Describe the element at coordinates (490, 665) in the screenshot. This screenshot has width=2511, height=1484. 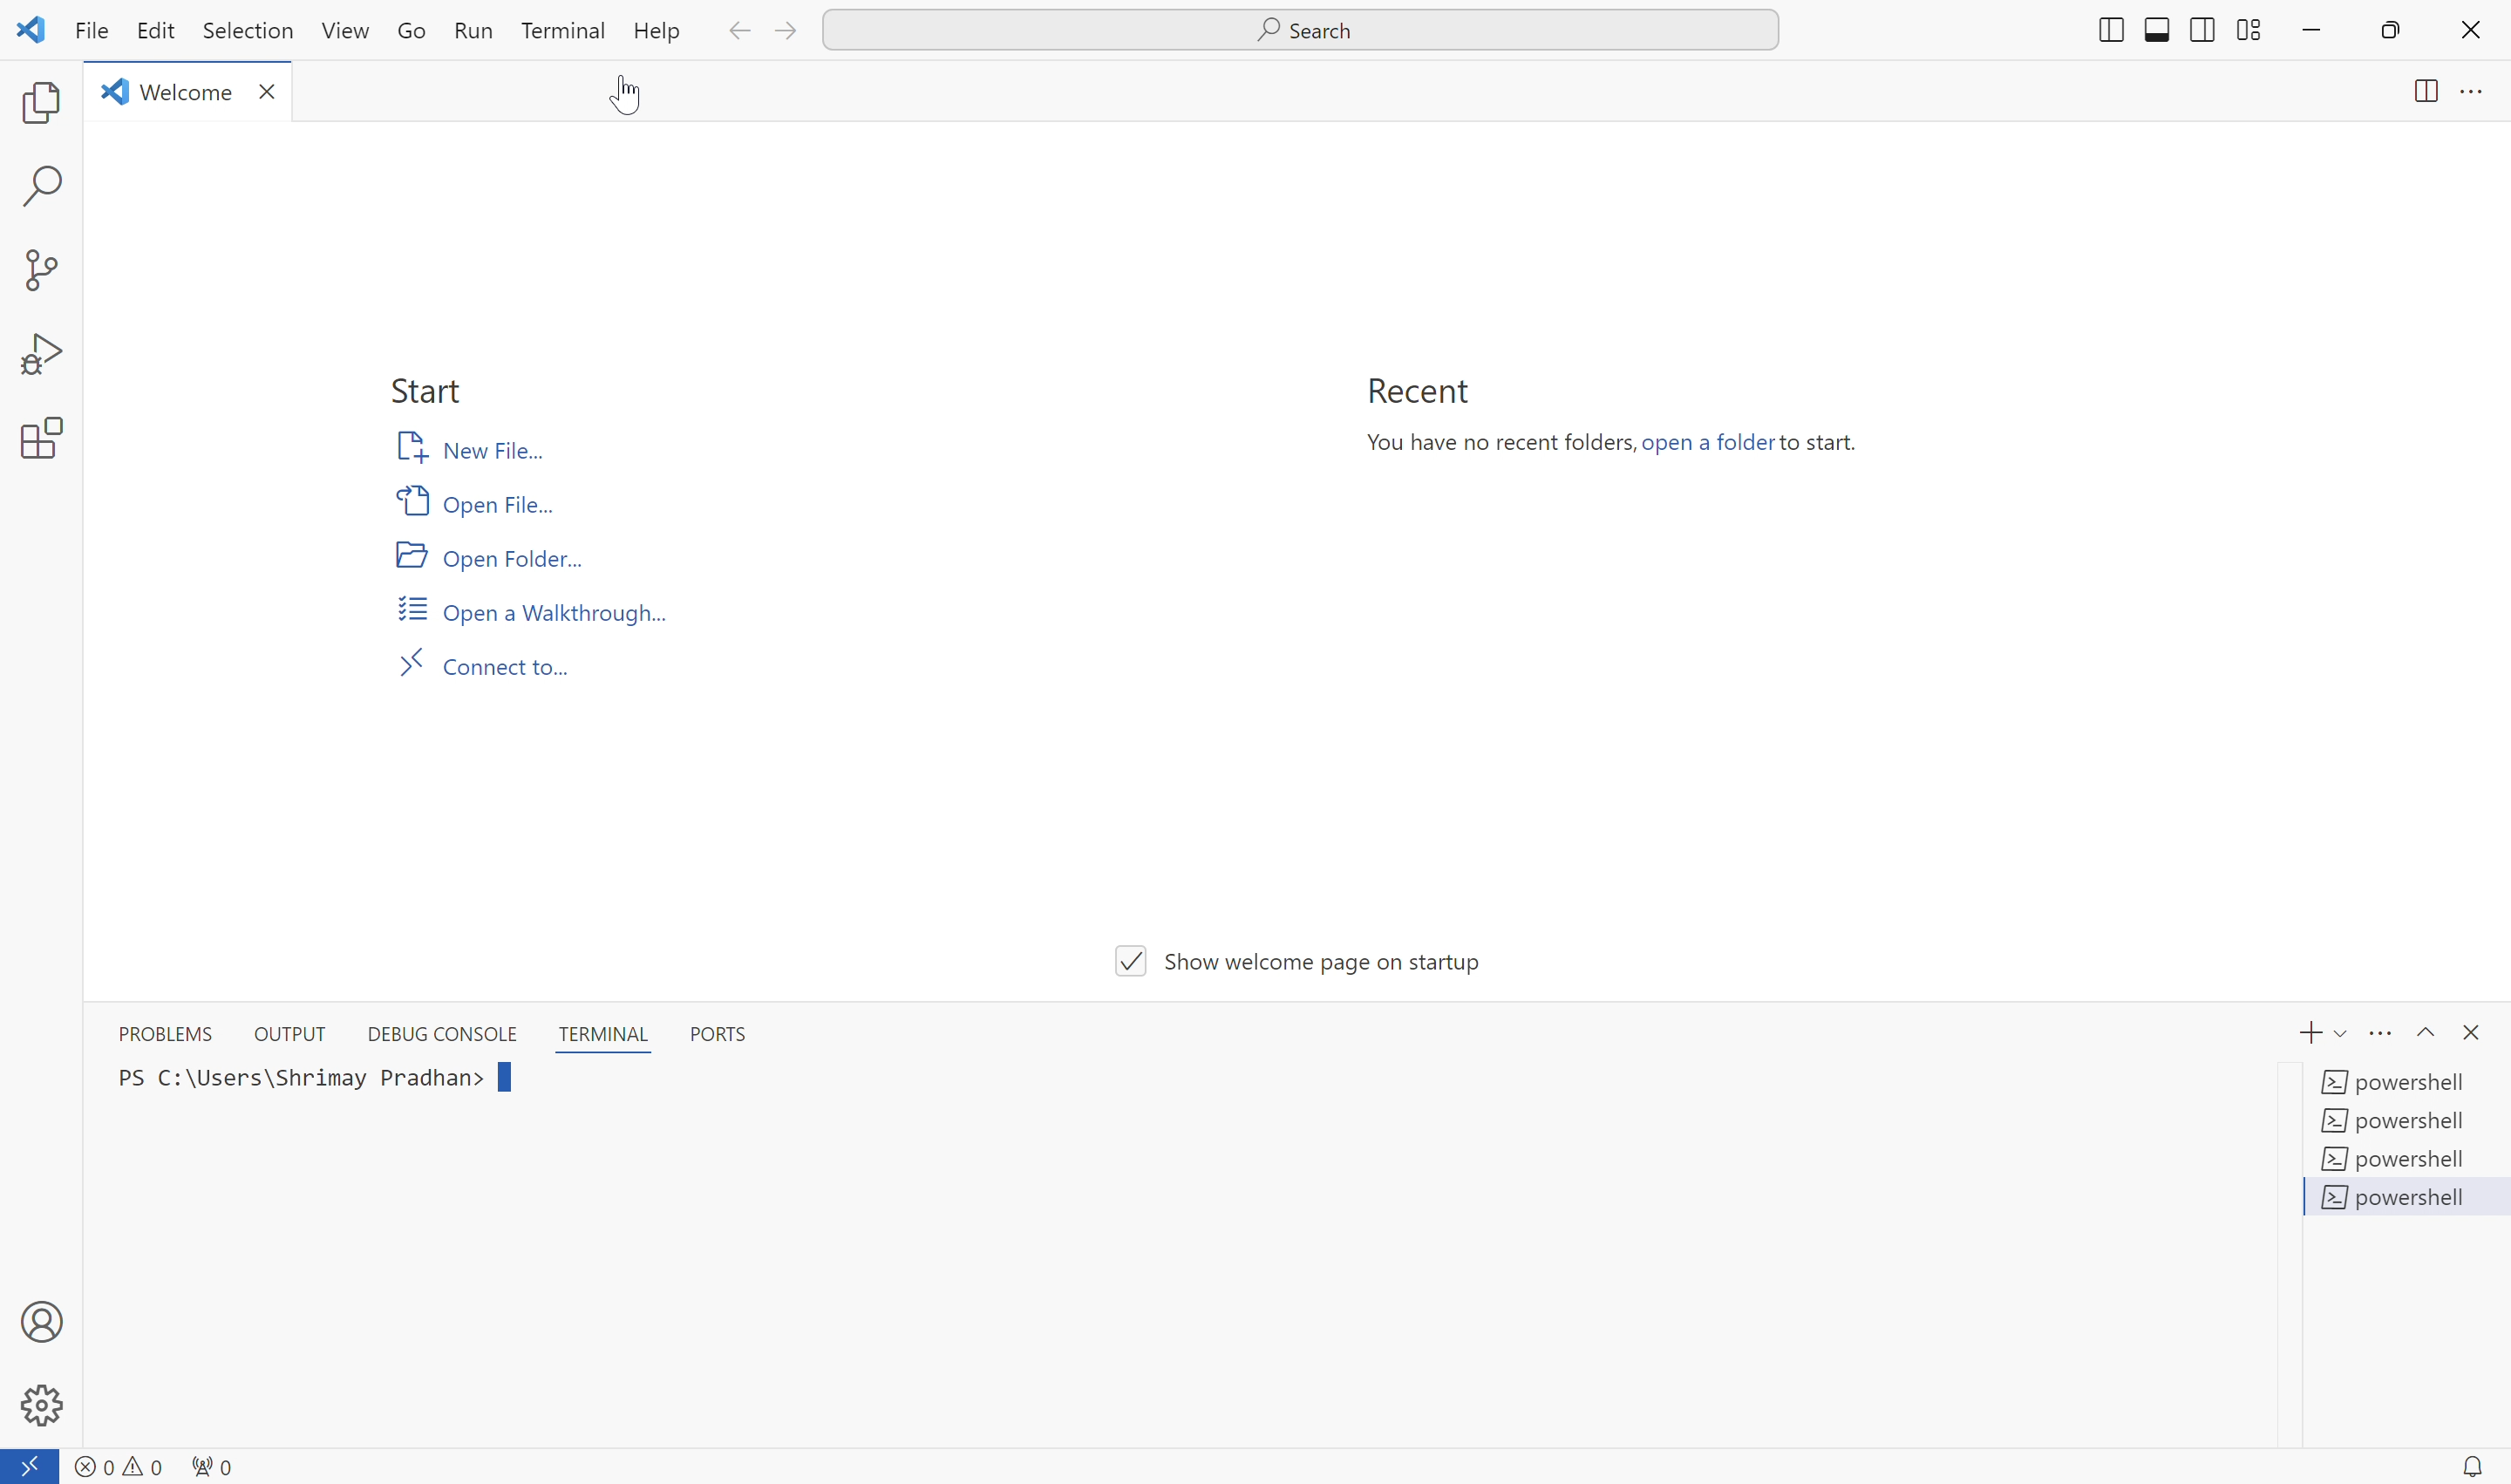
I see `Connect to...` at that location.